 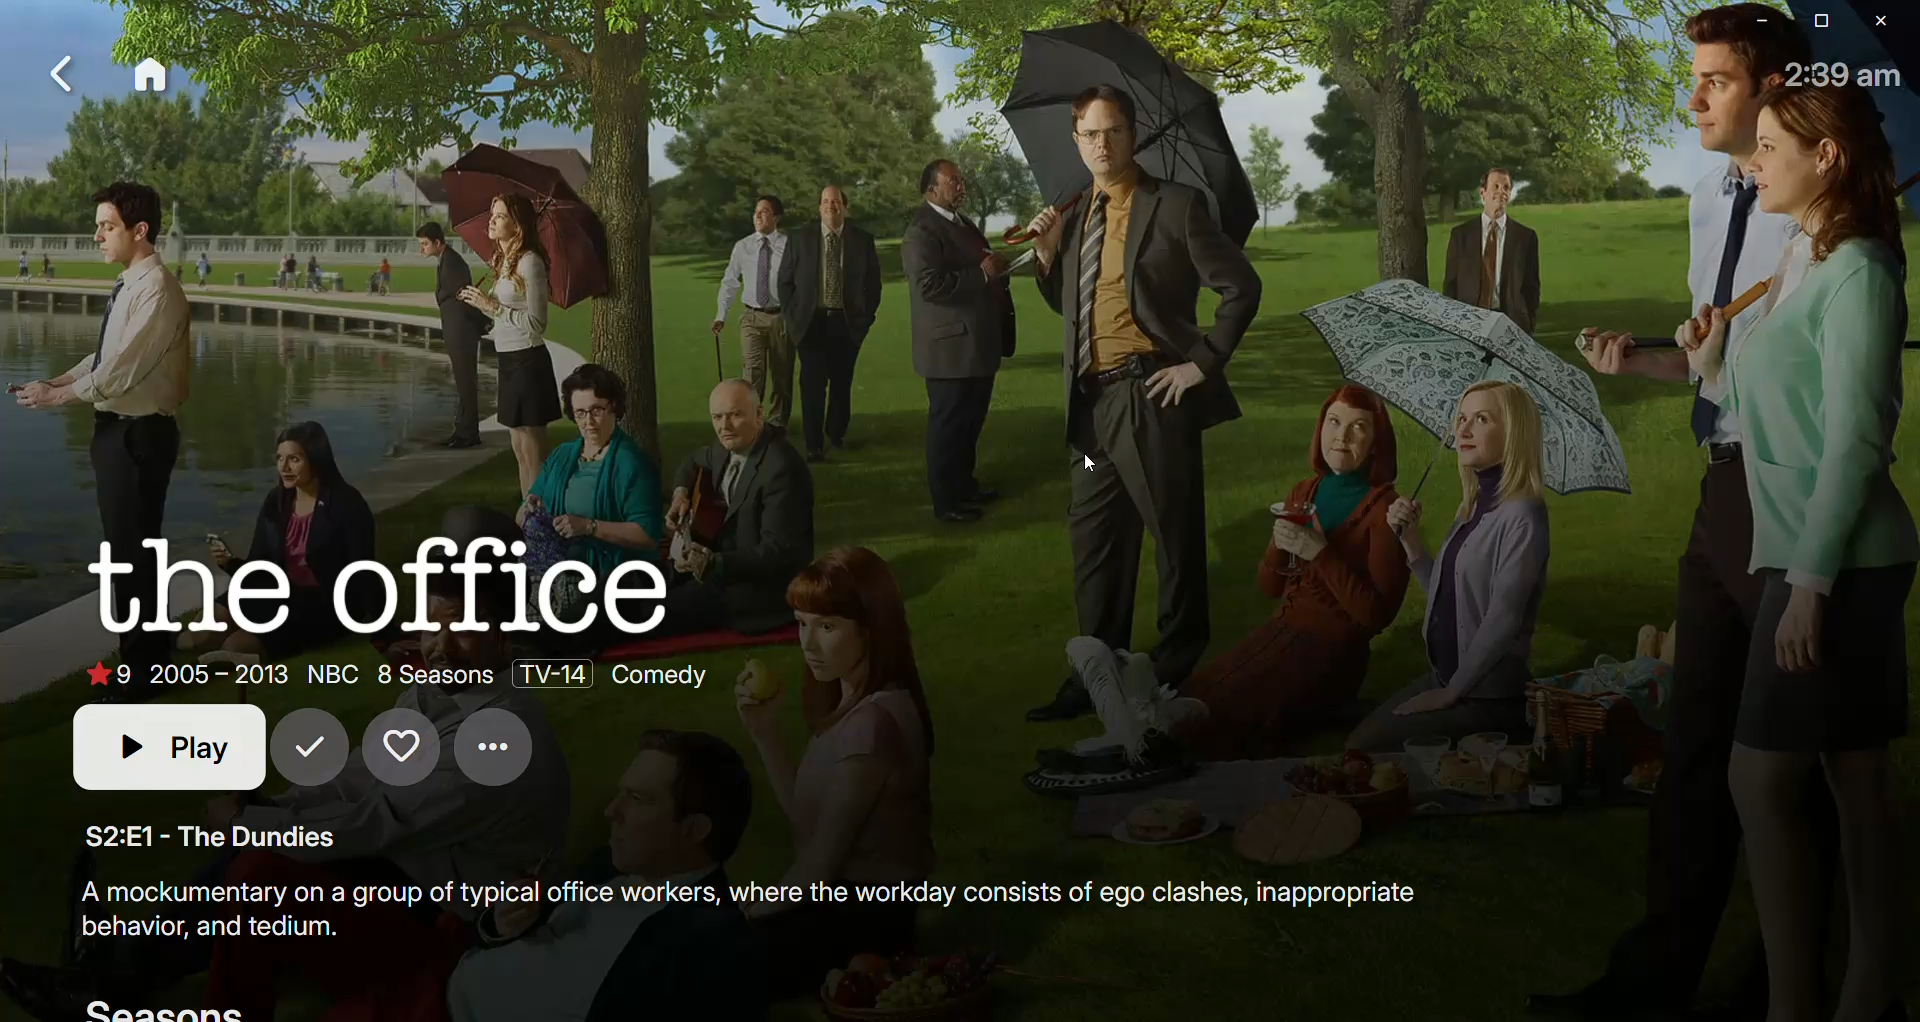 I want to click on Back, so click(x=66, y=75).